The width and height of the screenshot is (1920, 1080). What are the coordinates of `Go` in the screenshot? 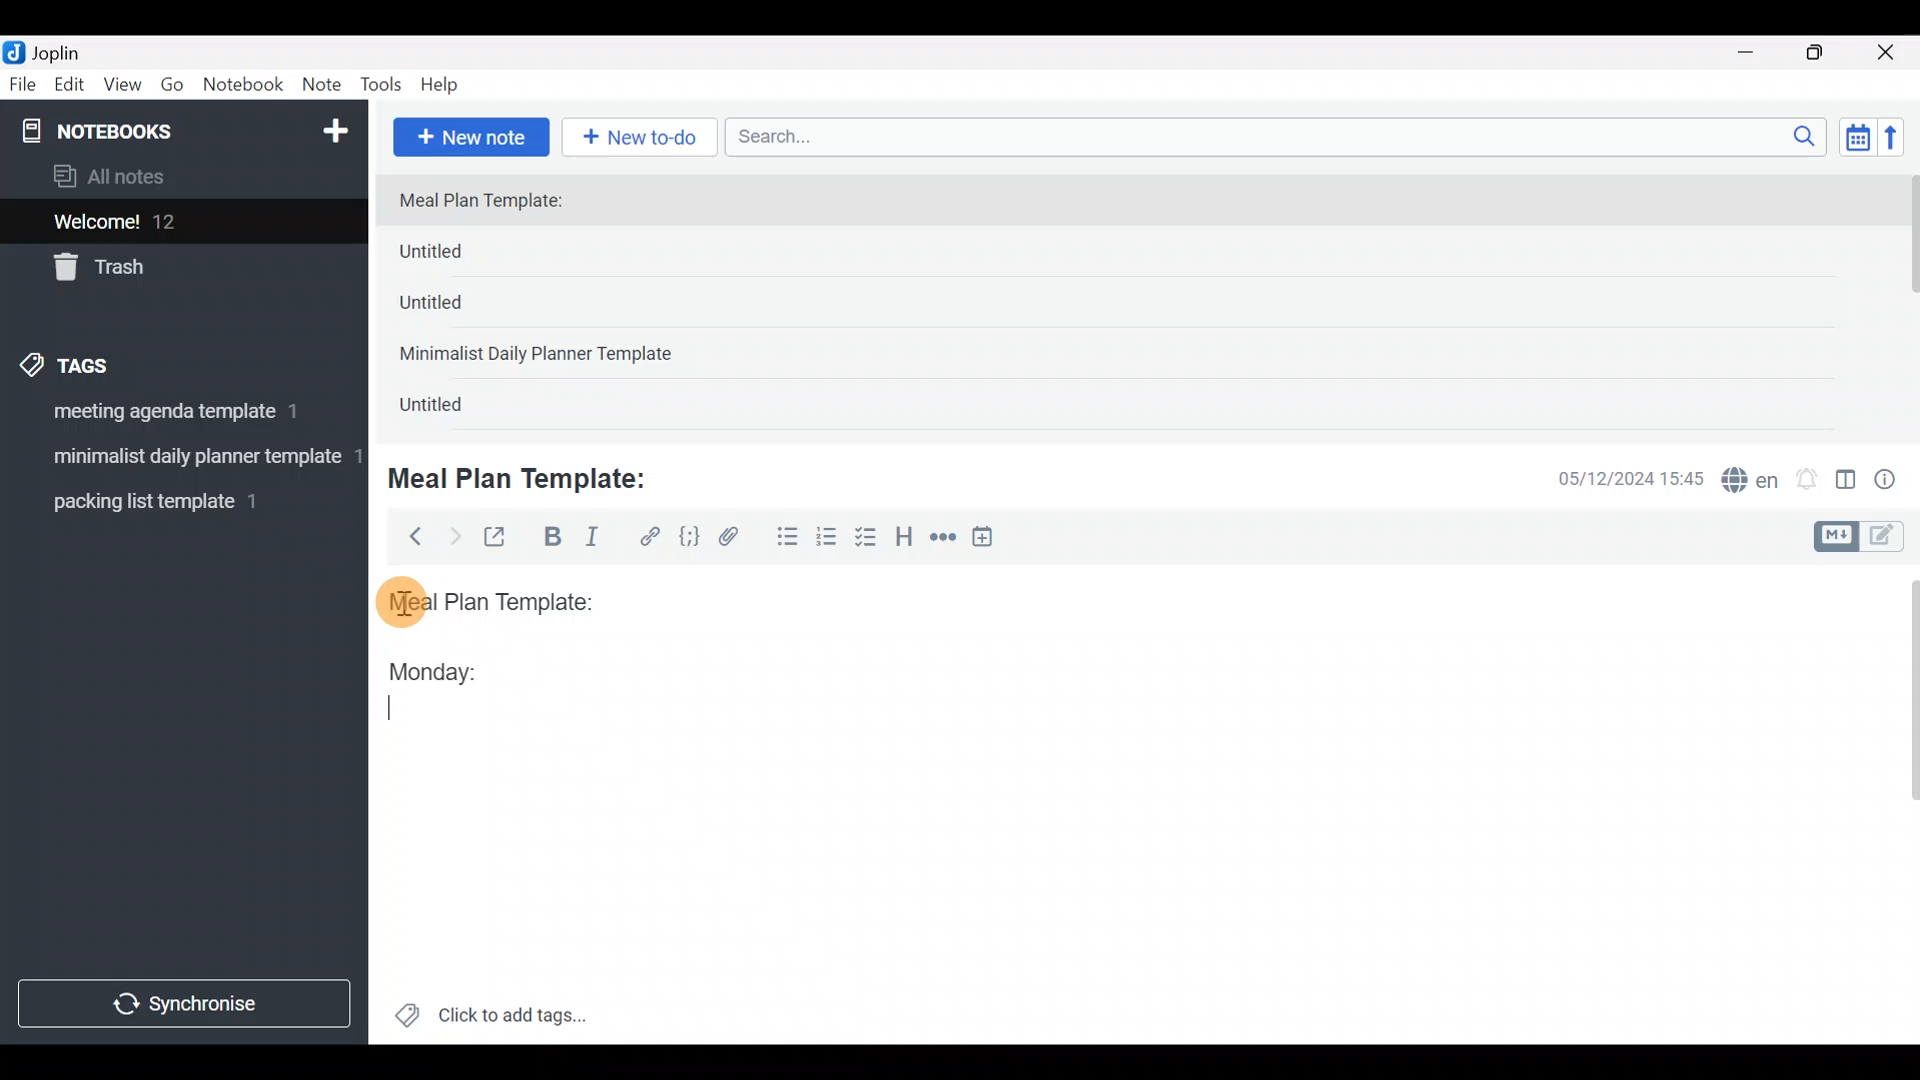 It's located at (172, 89).